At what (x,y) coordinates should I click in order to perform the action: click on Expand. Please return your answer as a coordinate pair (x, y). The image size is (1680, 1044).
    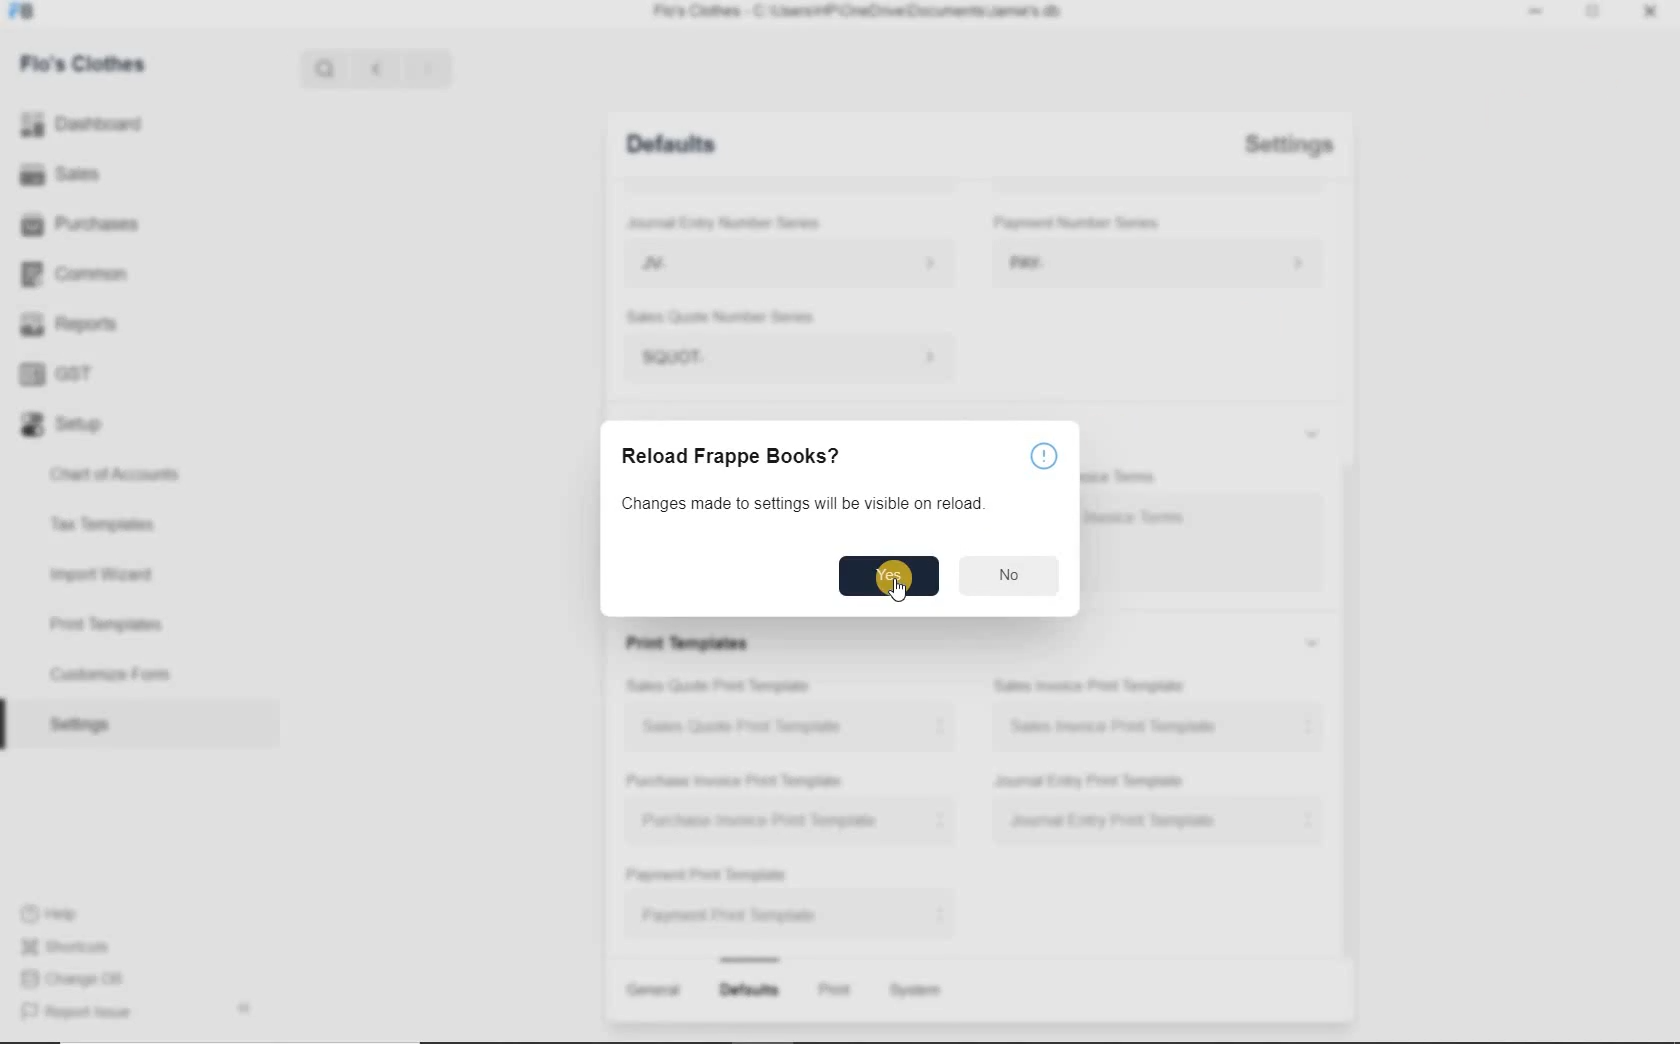
    Looking at the image, I should click on (1316, 642).